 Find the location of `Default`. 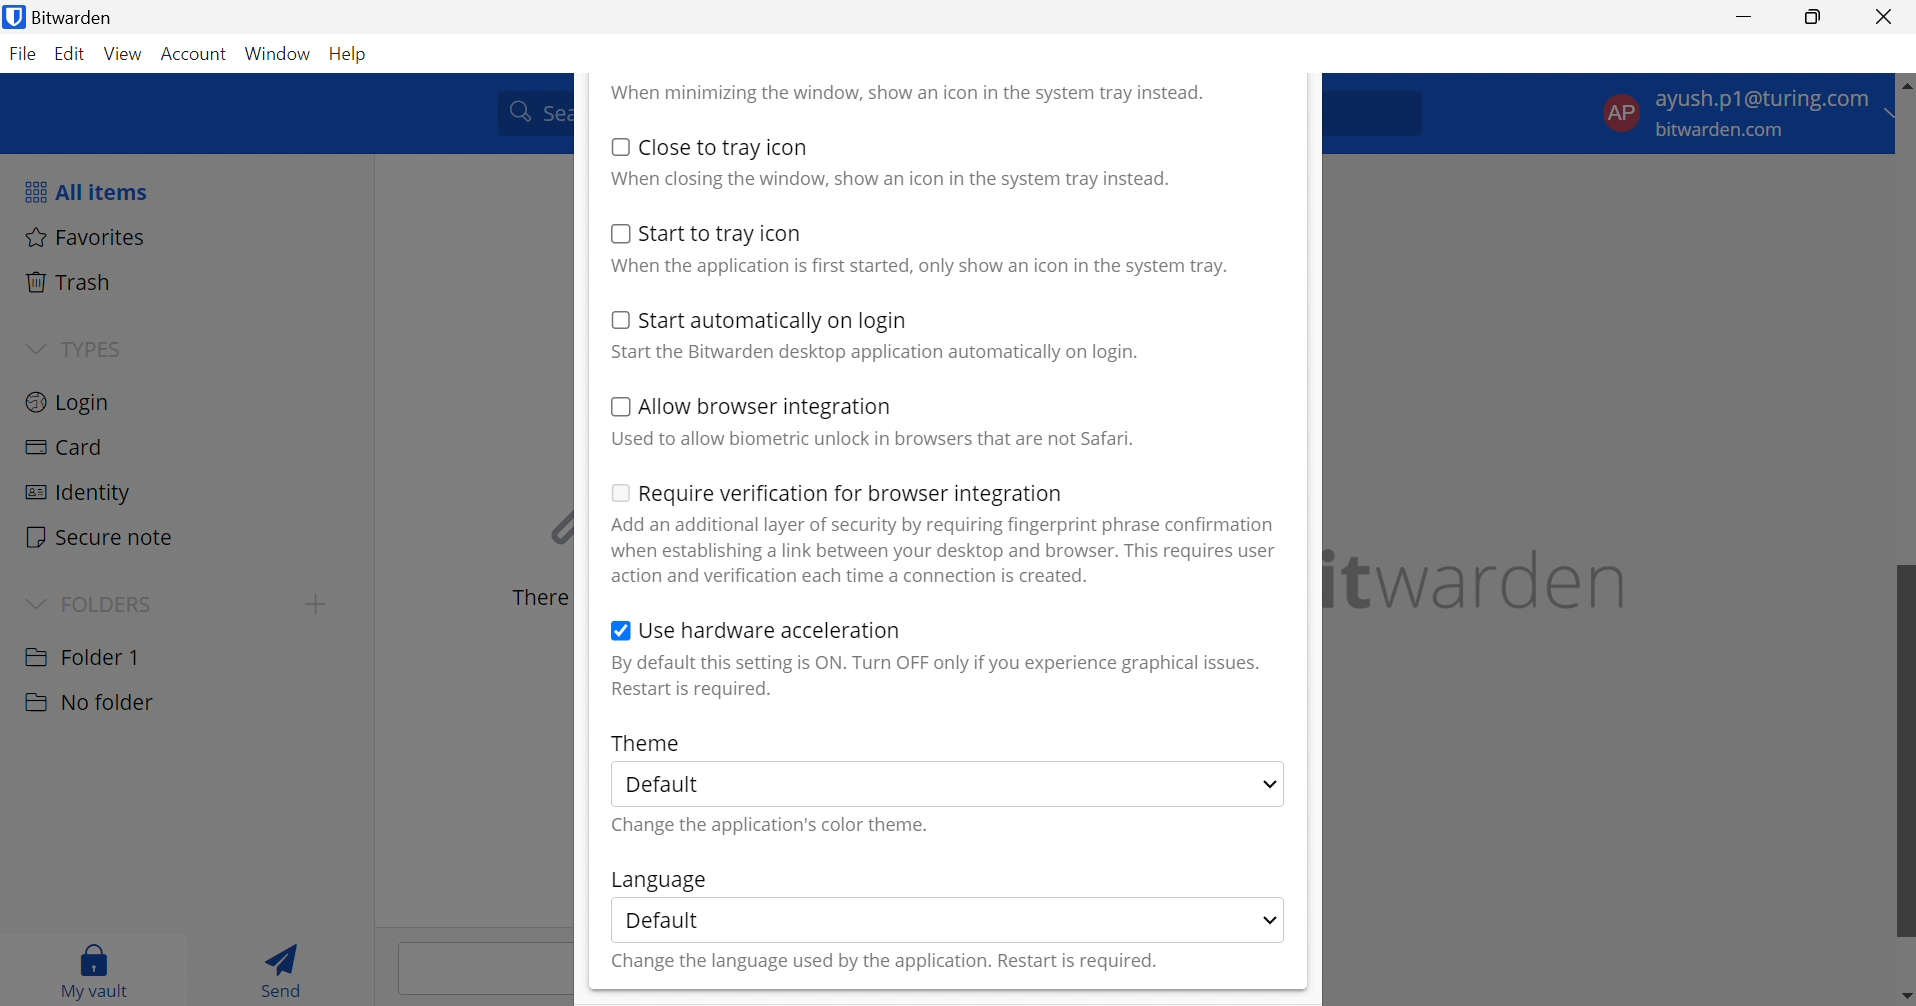

Default is located at coordinates (671, 785).